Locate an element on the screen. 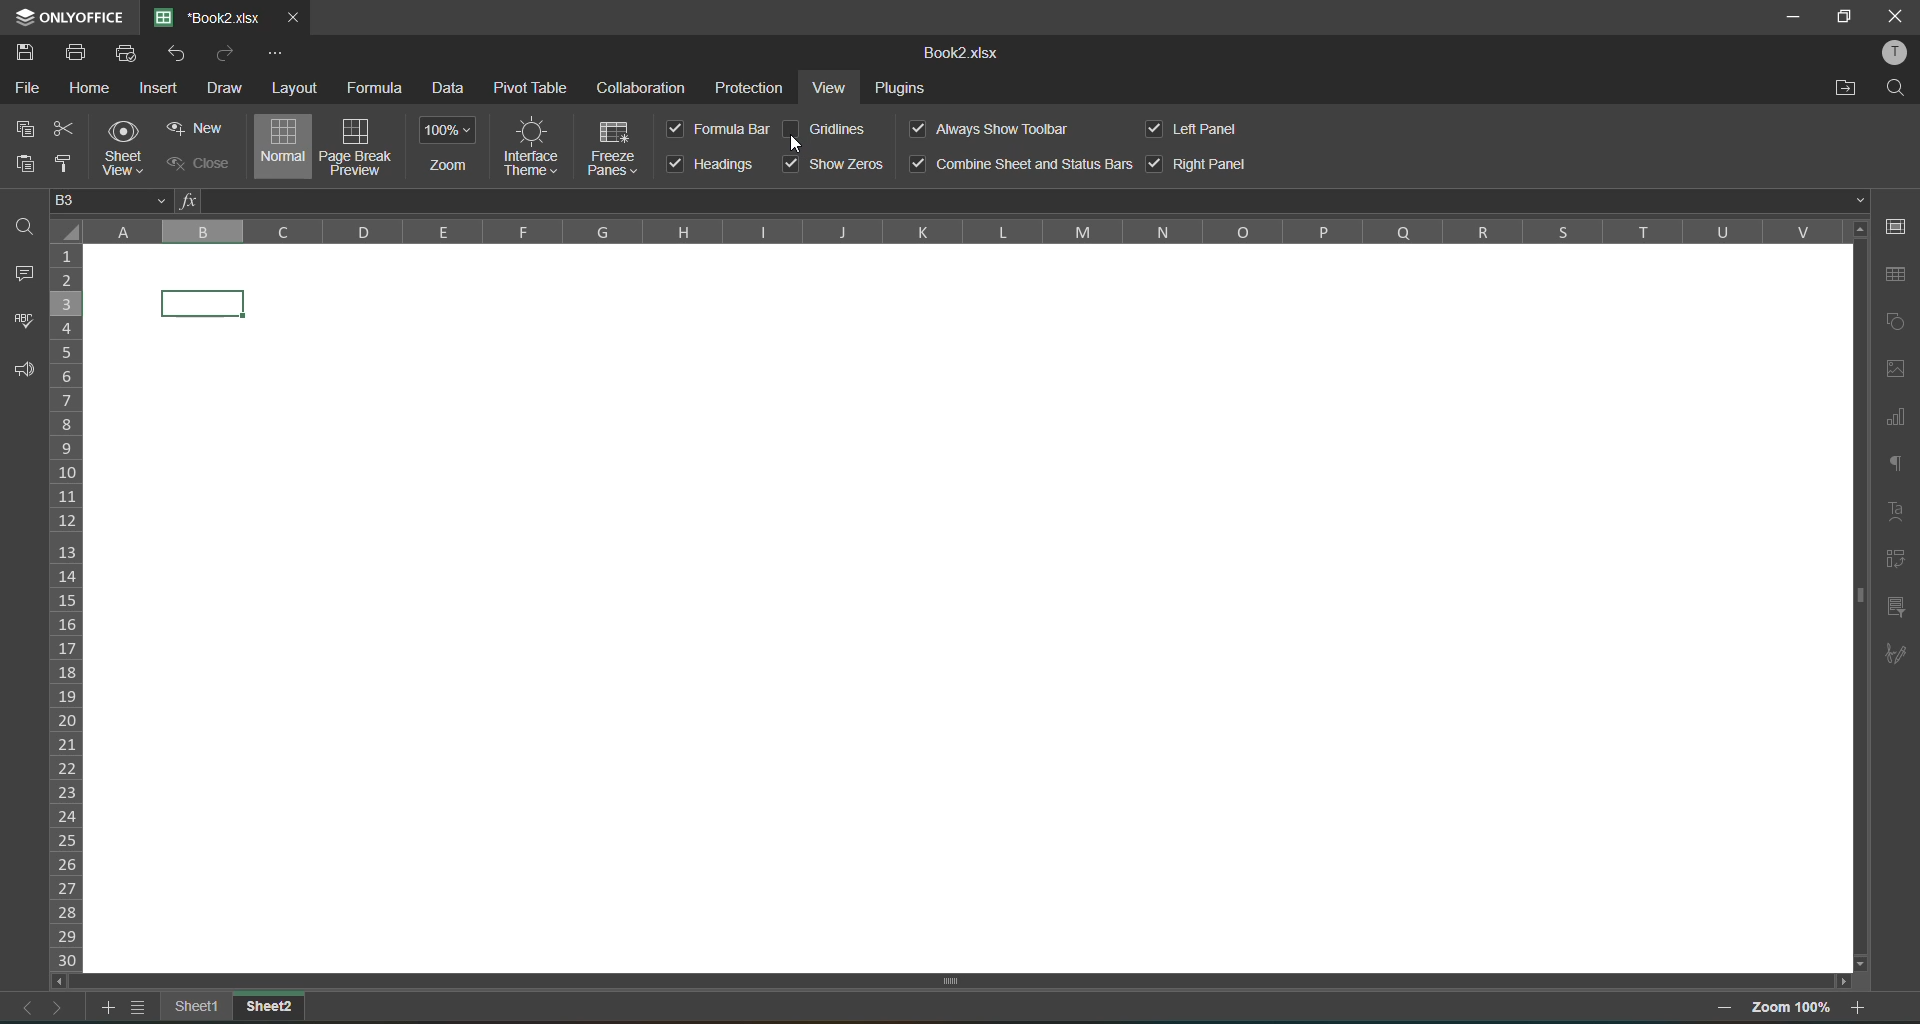  view is located at coordinates (835, 88).